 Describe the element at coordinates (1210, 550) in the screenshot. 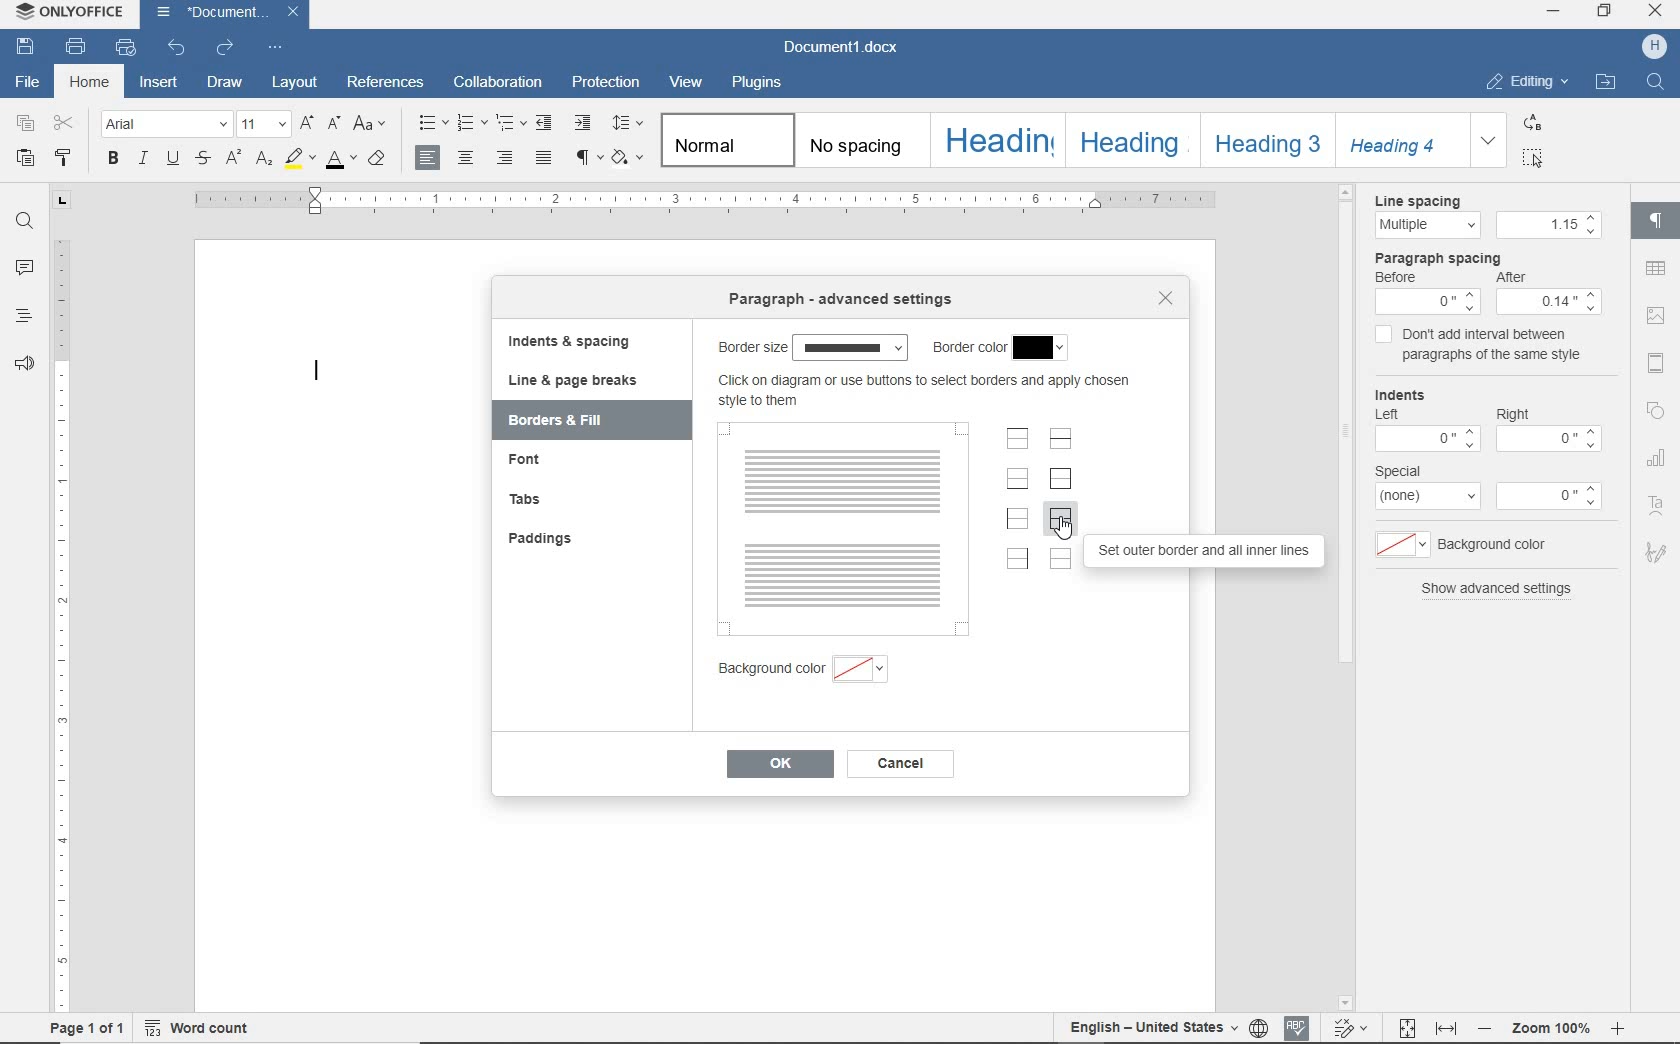

I see `set outer border and all inner lines` at that location.